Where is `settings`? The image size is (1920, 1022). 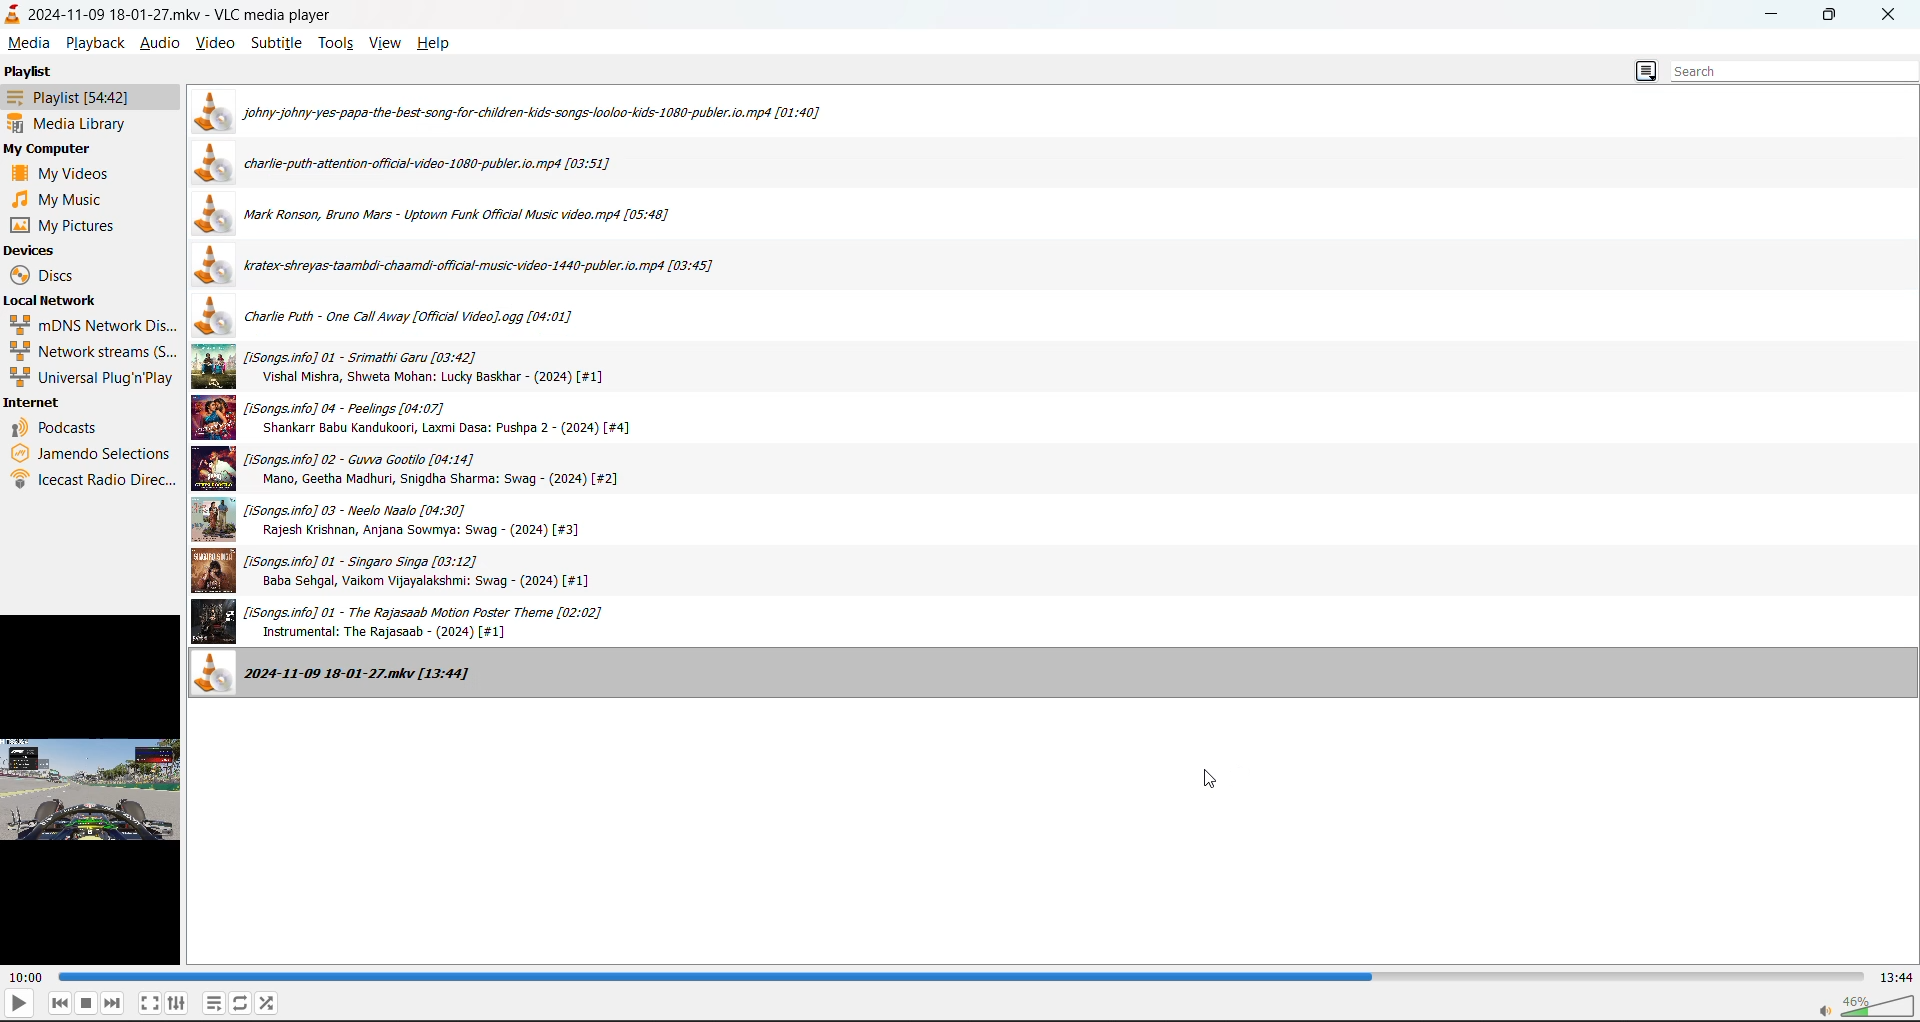 settings is located at coordinates (177, 1003).